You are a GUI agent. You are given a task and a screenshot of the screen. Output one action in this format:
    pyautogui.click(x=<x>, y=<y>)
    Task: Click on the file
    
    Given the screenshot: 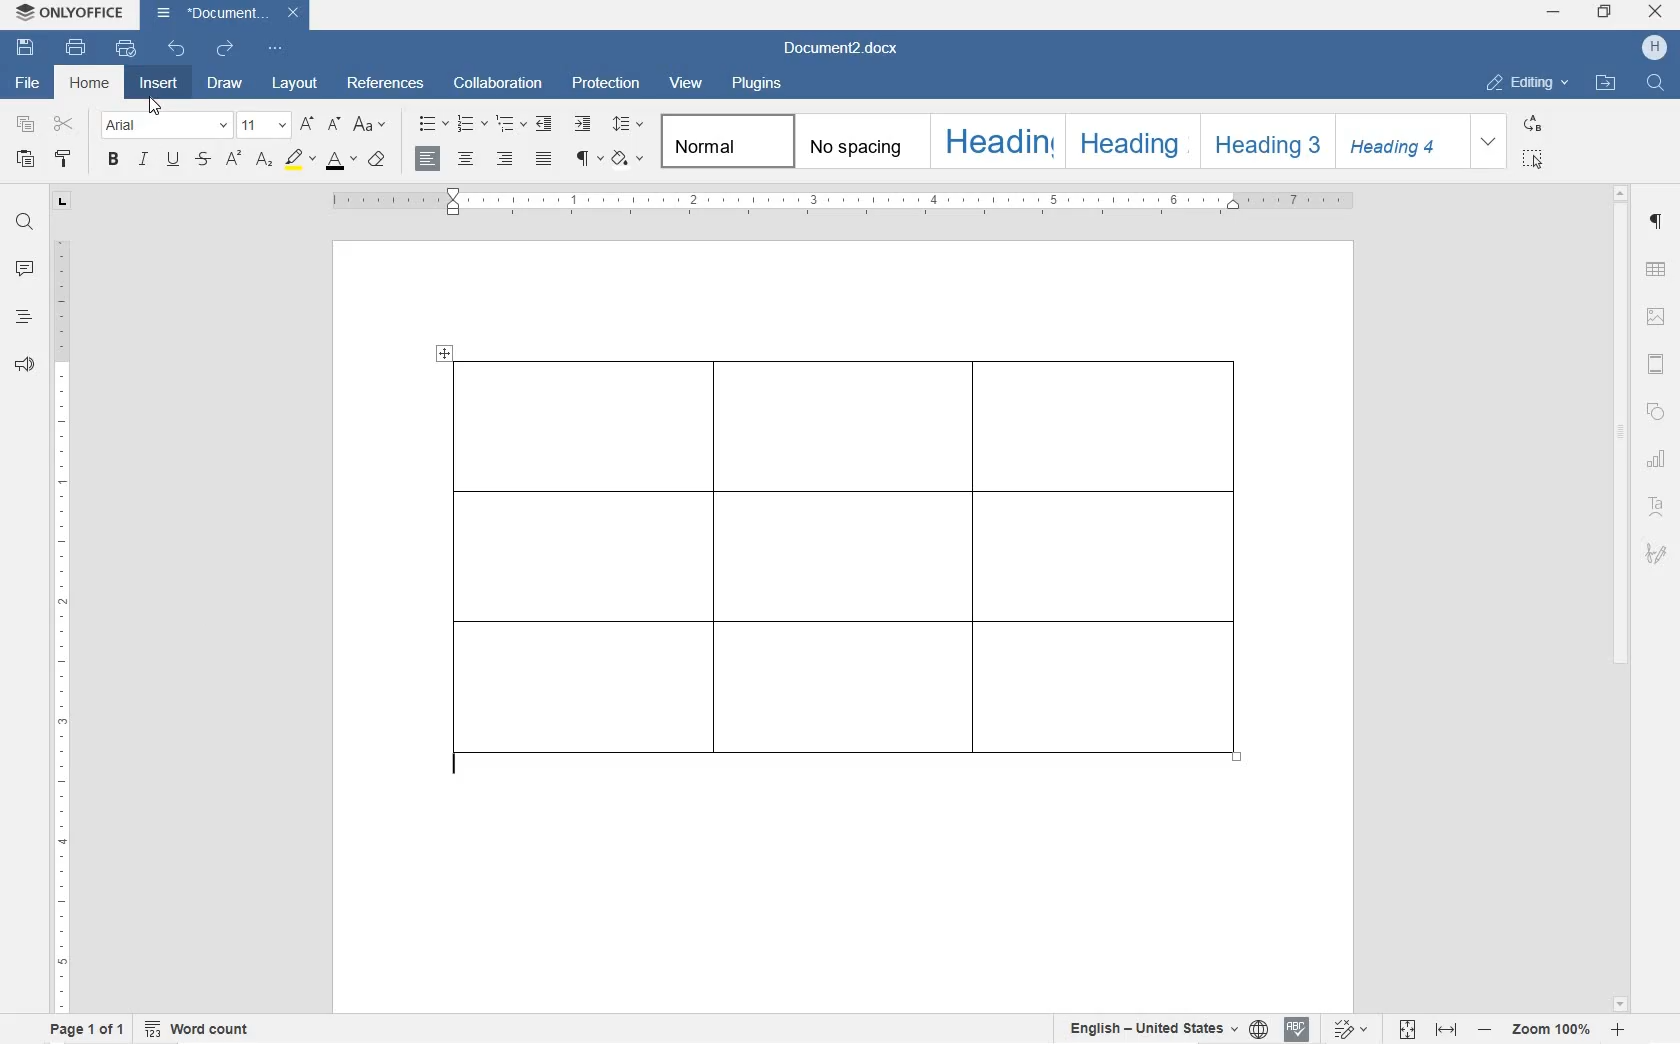 What is the action you would take?
    pyautogui.click(x=31, y=85)
    